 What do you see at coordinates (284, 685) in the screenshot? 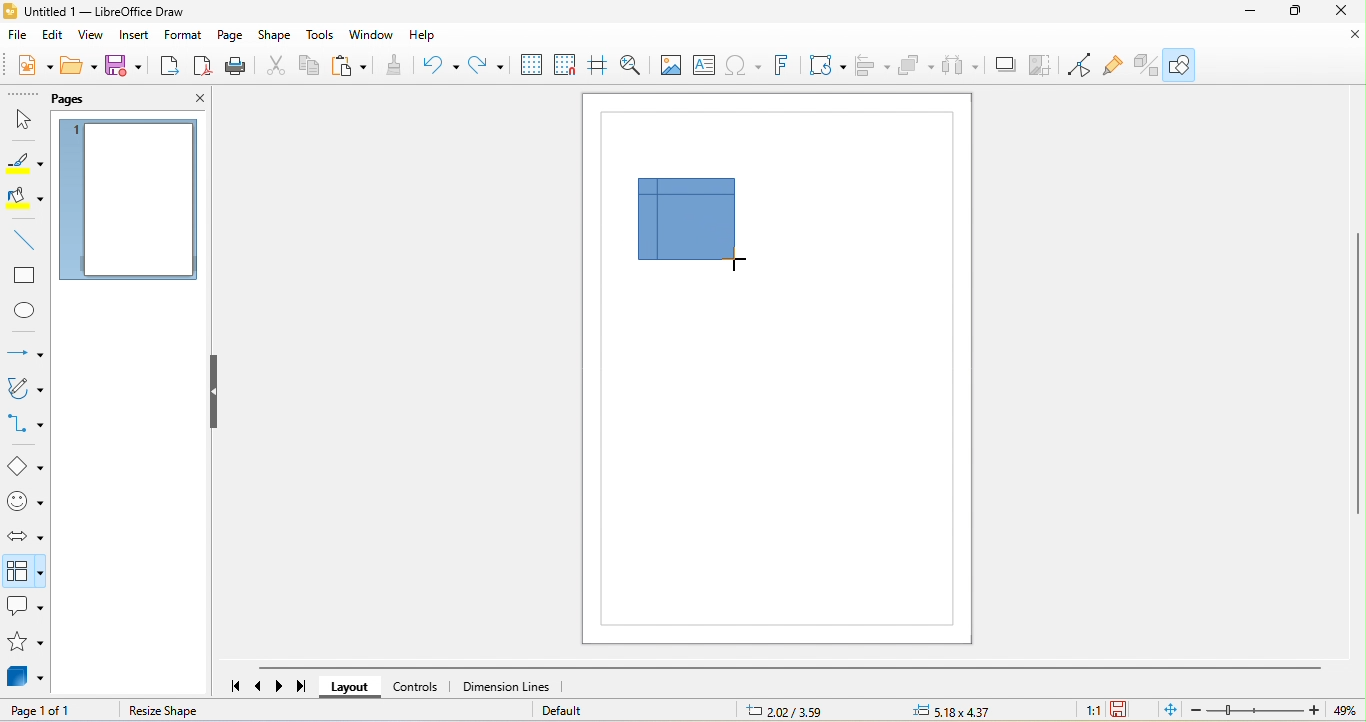
I see `scroll to next page` at bounding box center [284, 685].